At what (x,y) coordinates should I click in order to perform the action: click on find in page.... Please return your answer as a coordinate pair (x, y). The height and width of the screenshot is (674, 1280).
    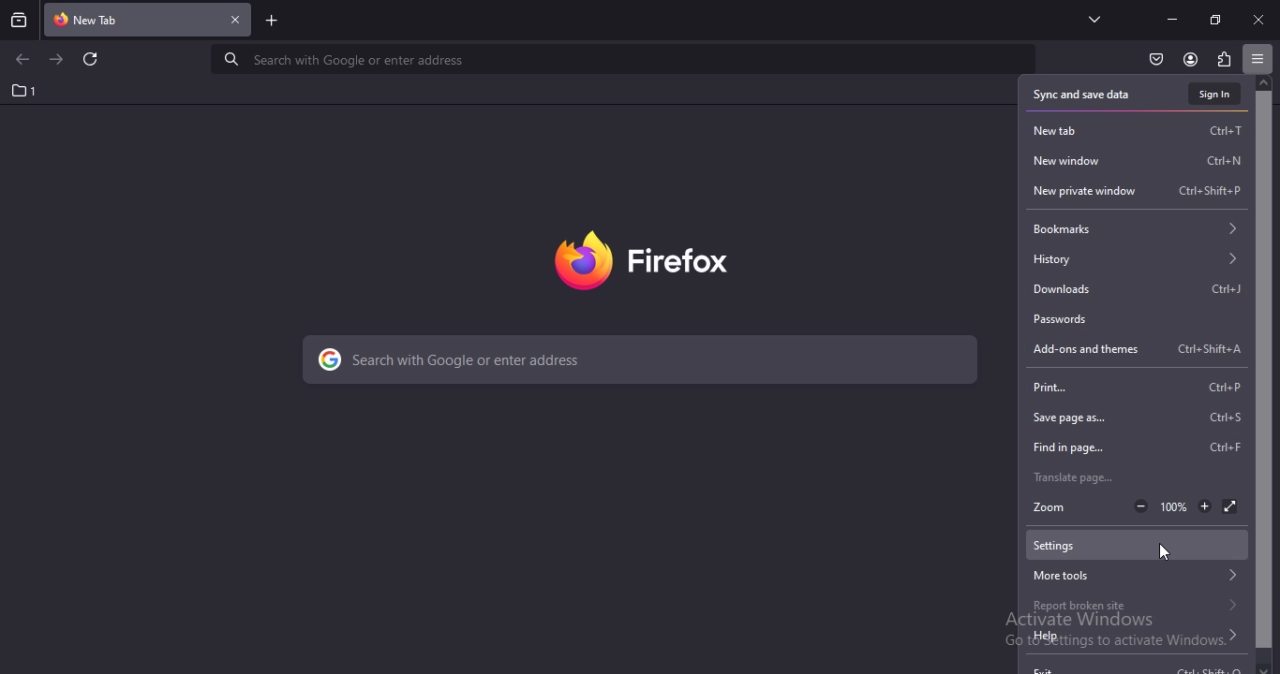
    Looking at the image, I should click on (1137, 446).